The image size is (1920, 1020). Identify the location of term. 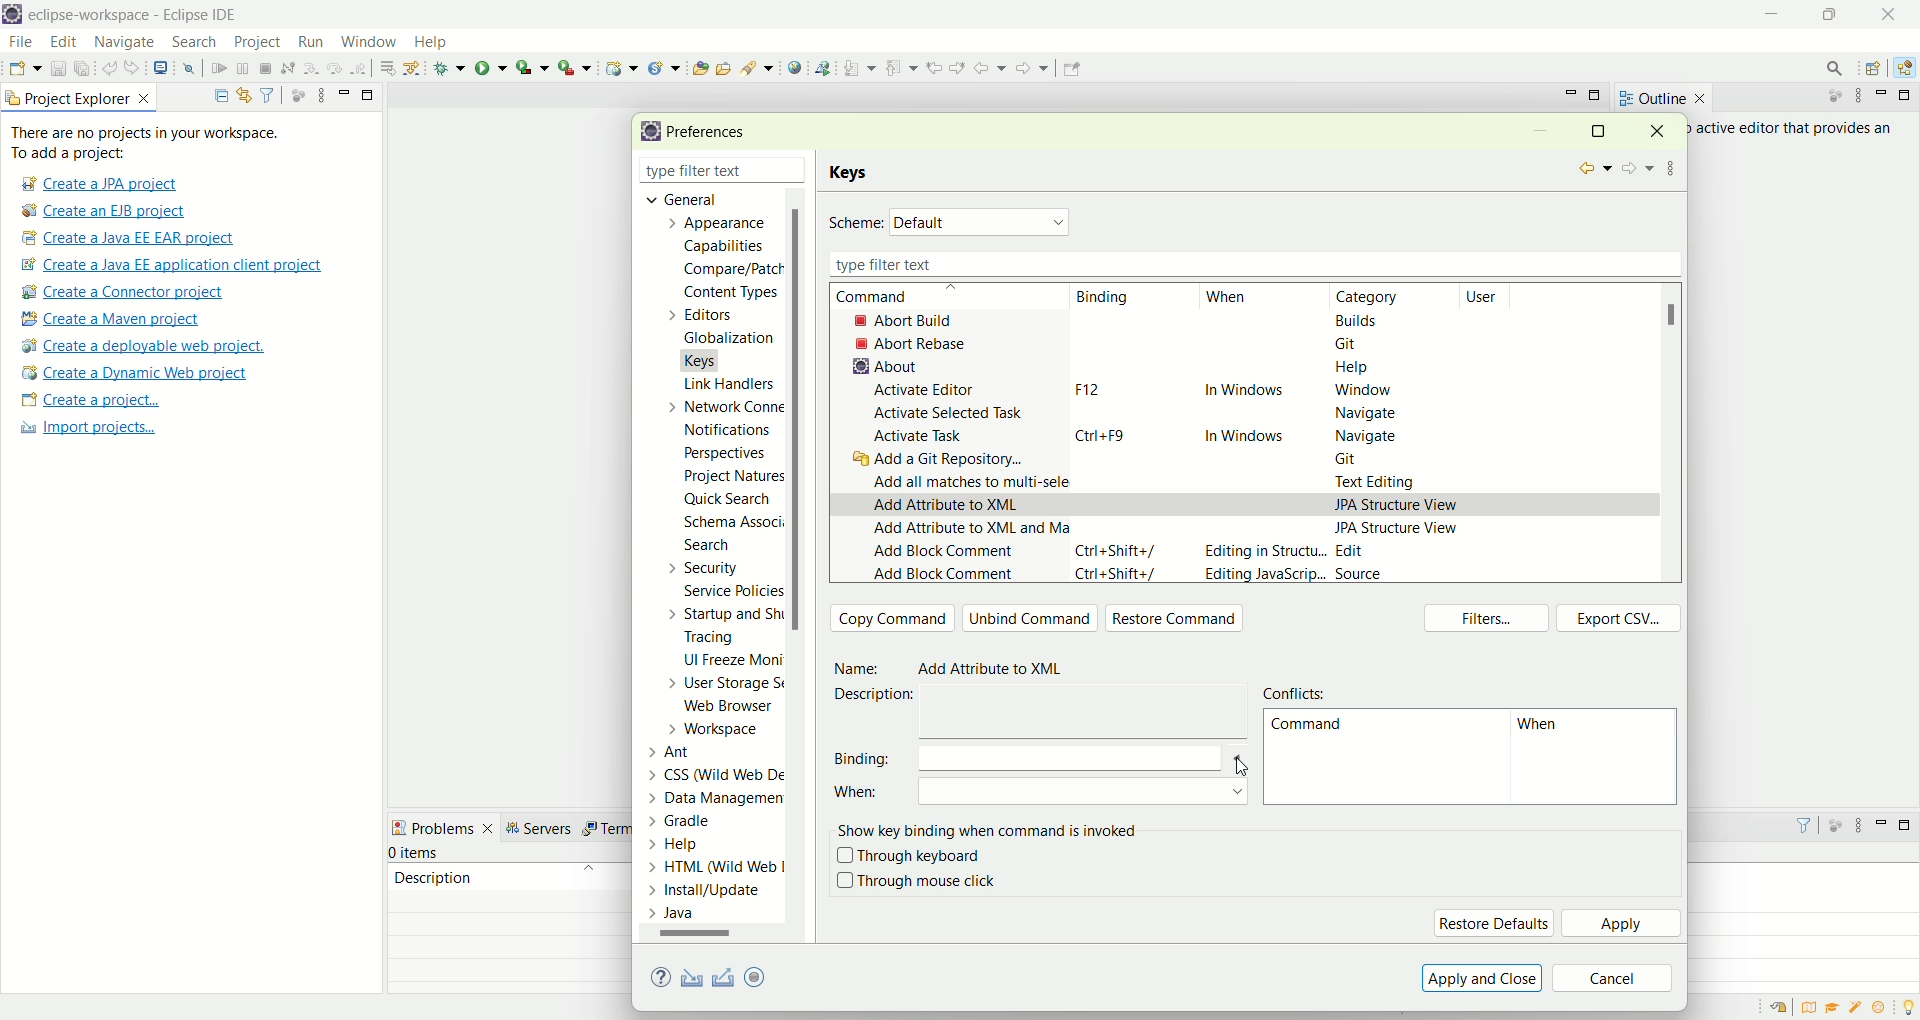
(605, 829).